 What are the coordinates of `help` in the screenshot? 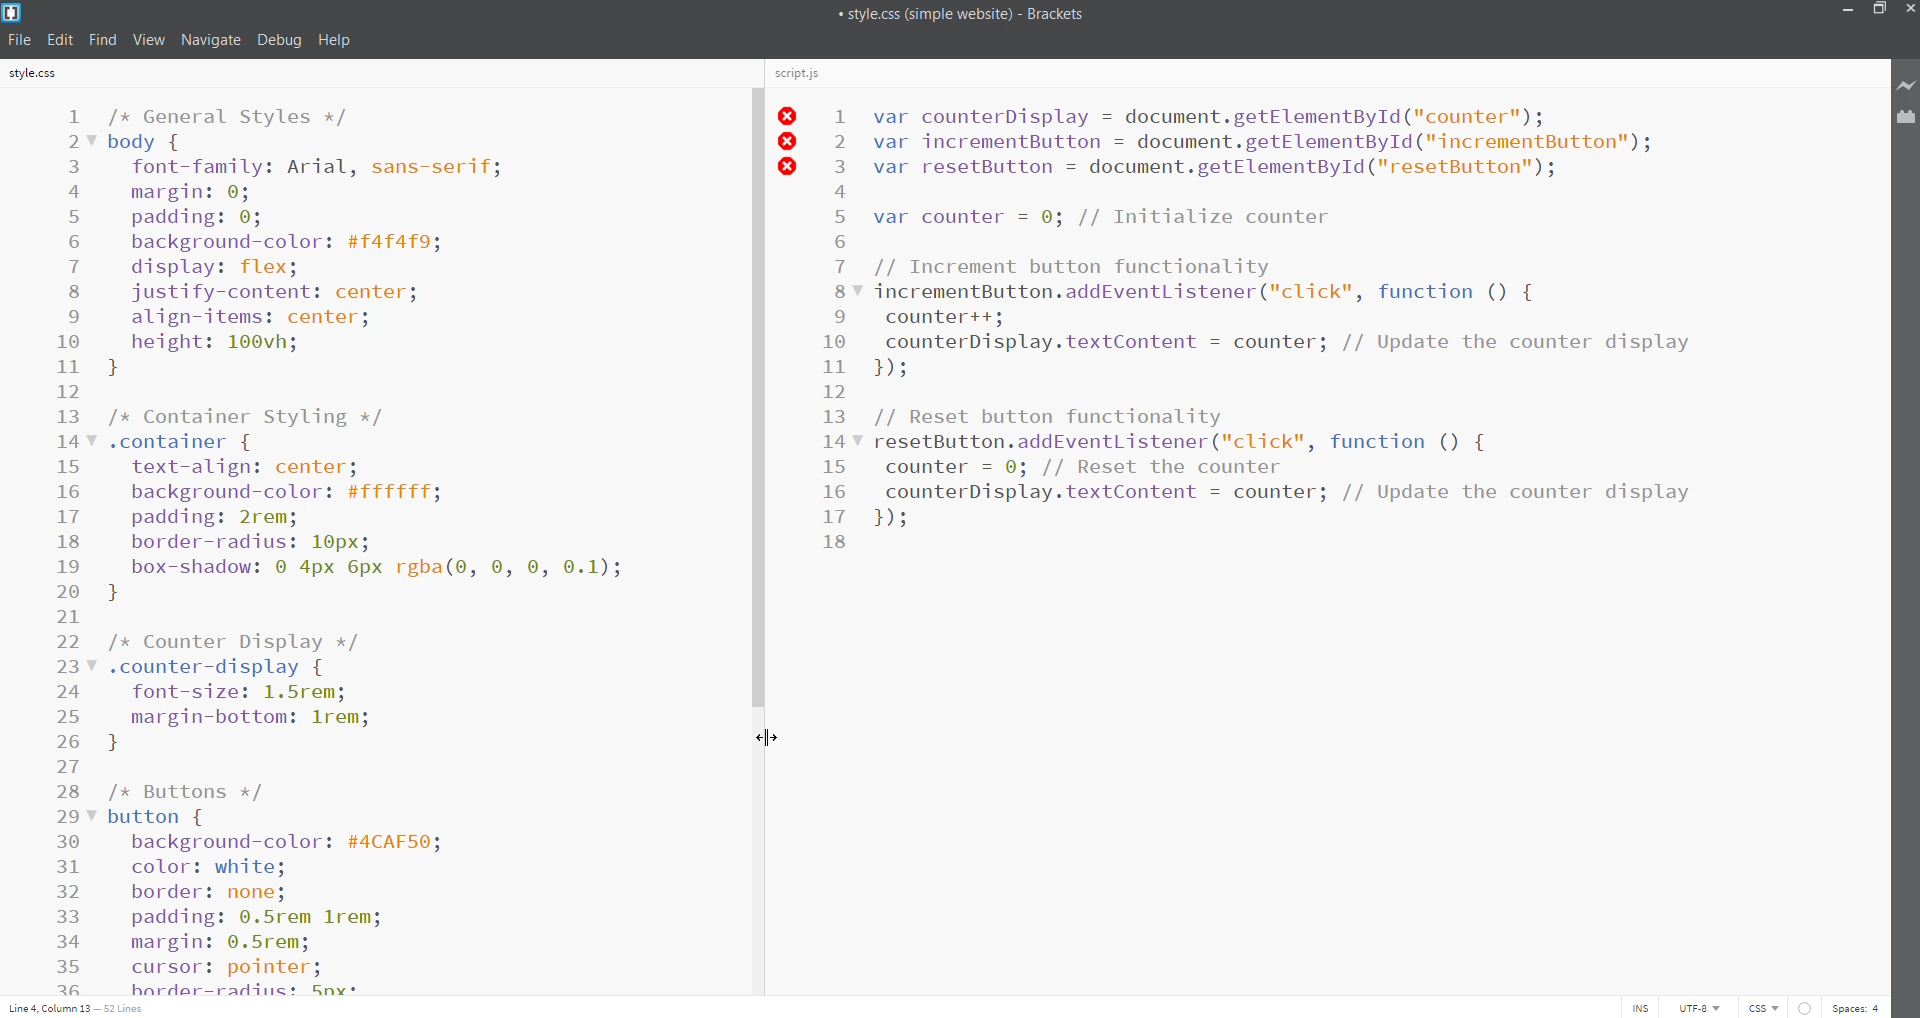 It's located at (341, 41).